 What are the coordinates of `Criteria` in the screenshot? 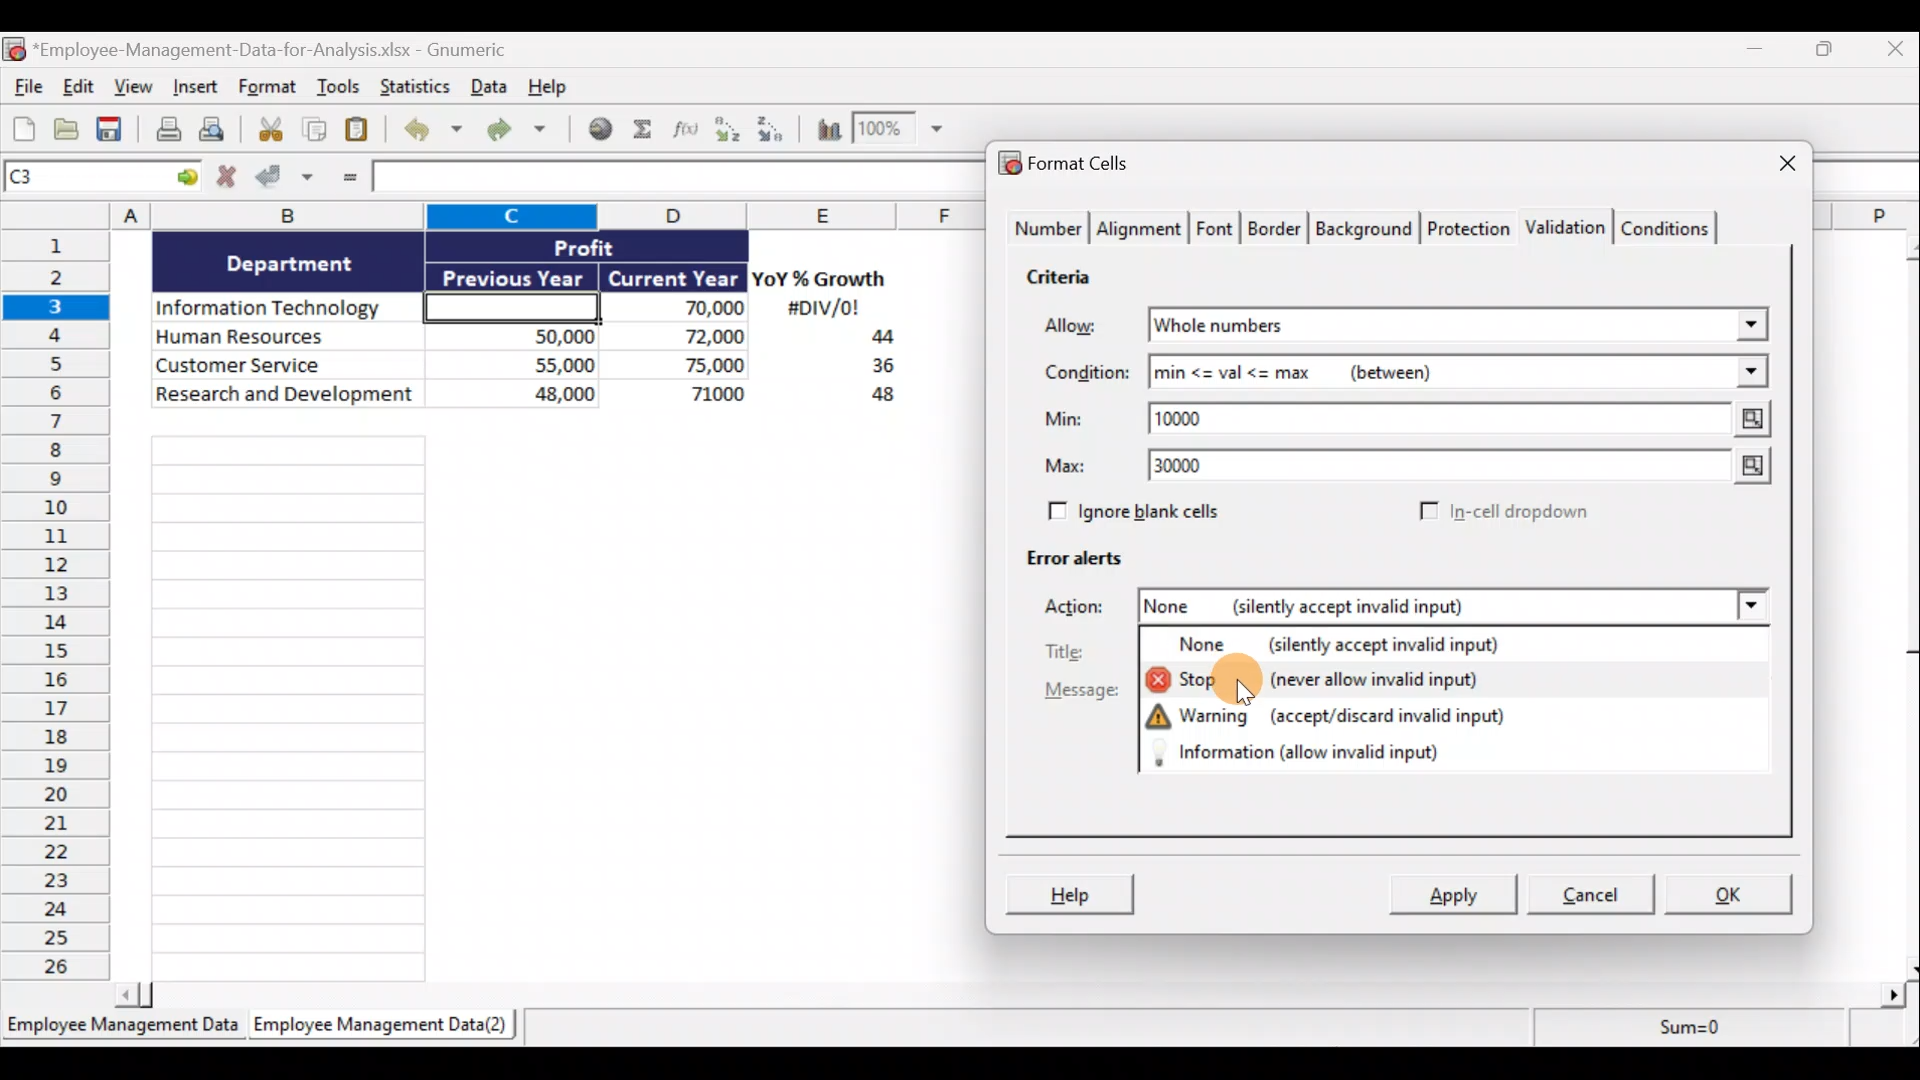 It's located at (1061, 280).